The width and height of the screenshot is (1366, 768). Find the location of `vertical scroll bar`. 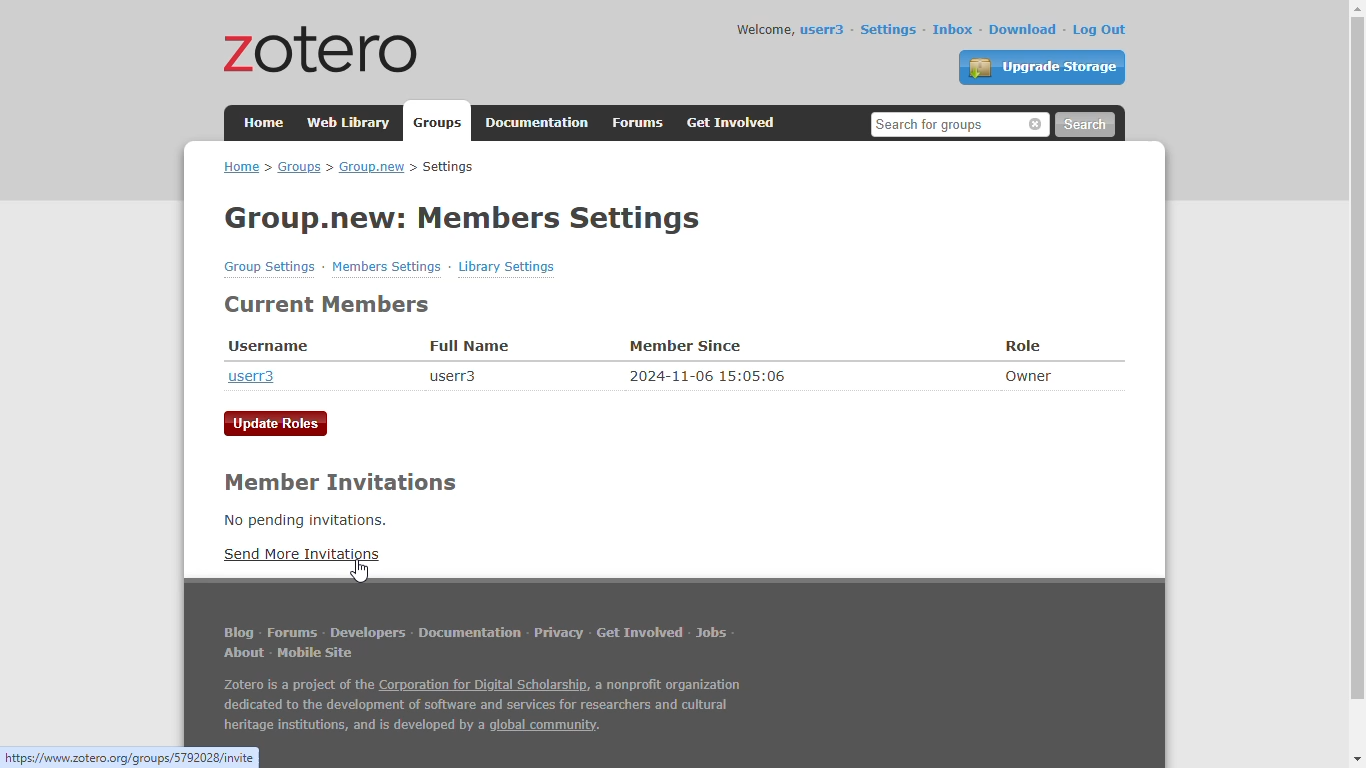

vertical scroll bar is located at coordinates (1355, 359).